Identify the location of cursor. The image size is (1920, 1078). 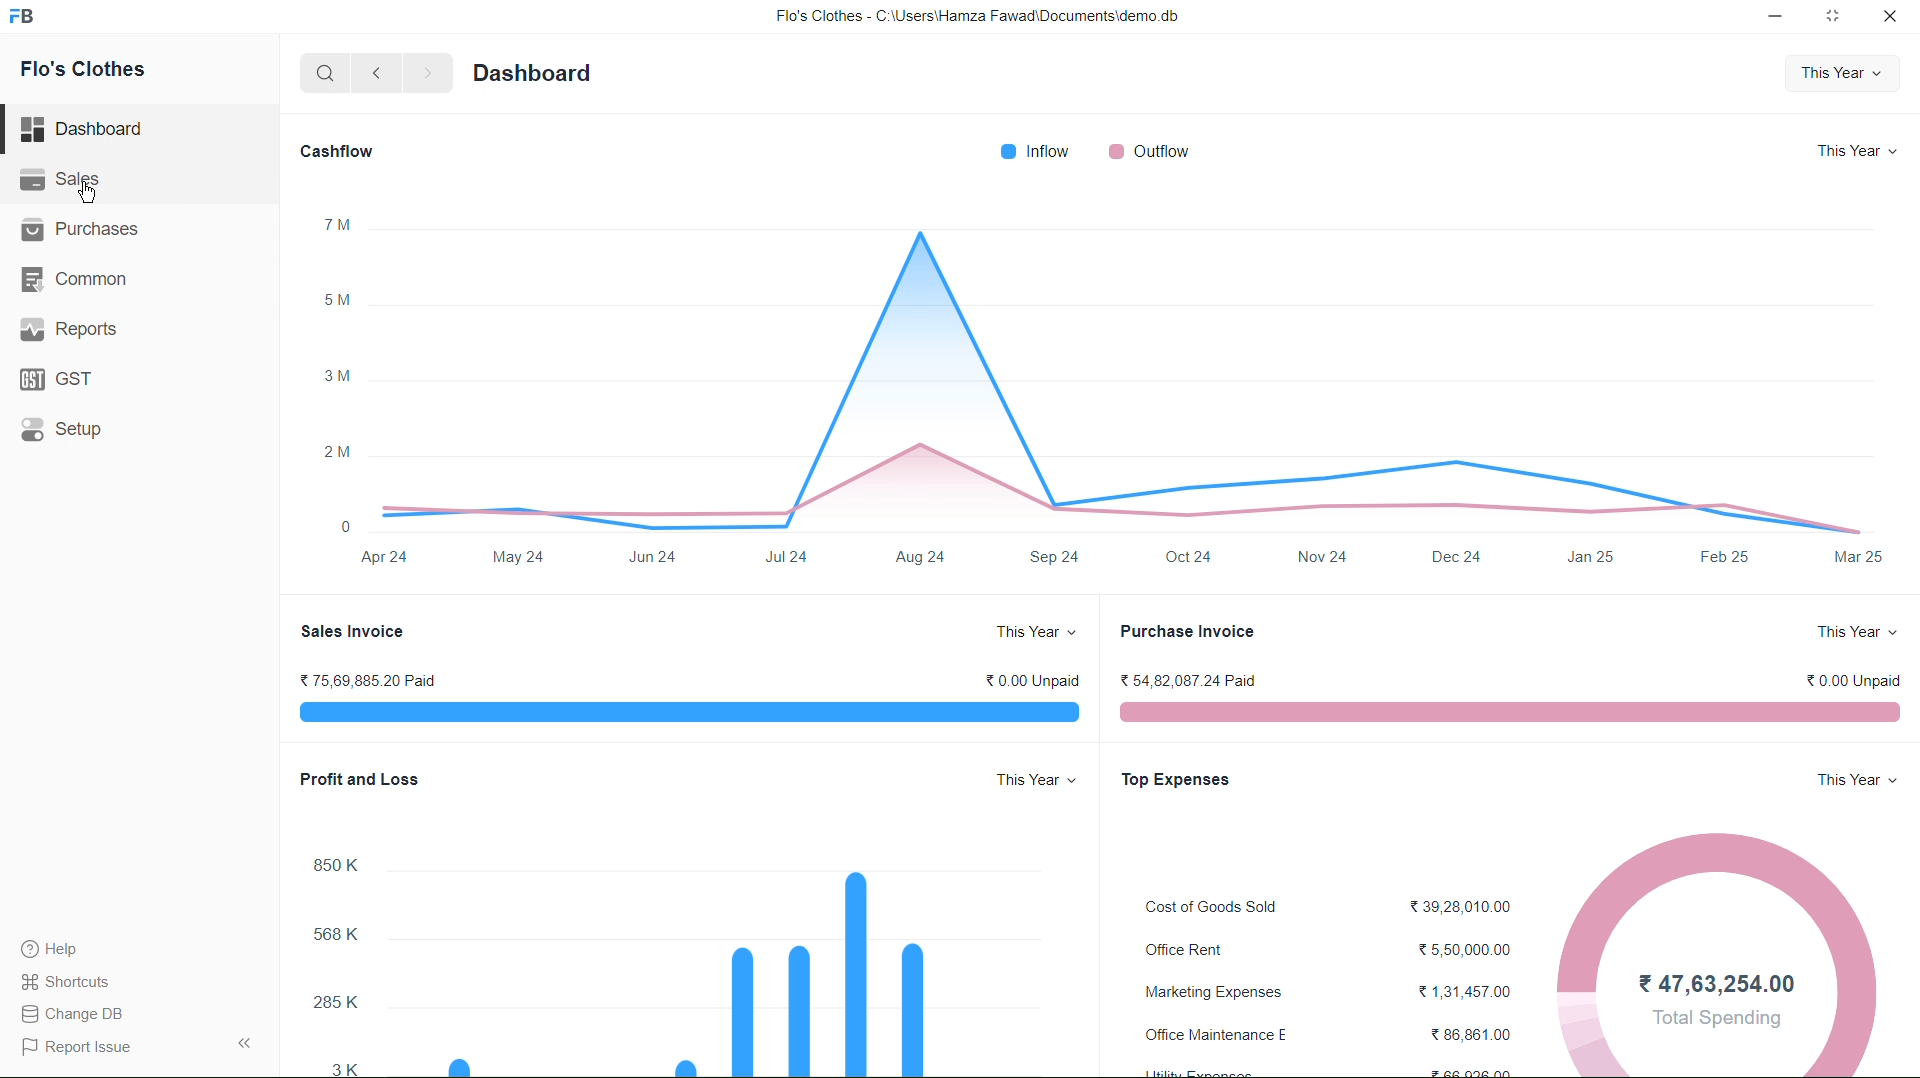
(88, 194).